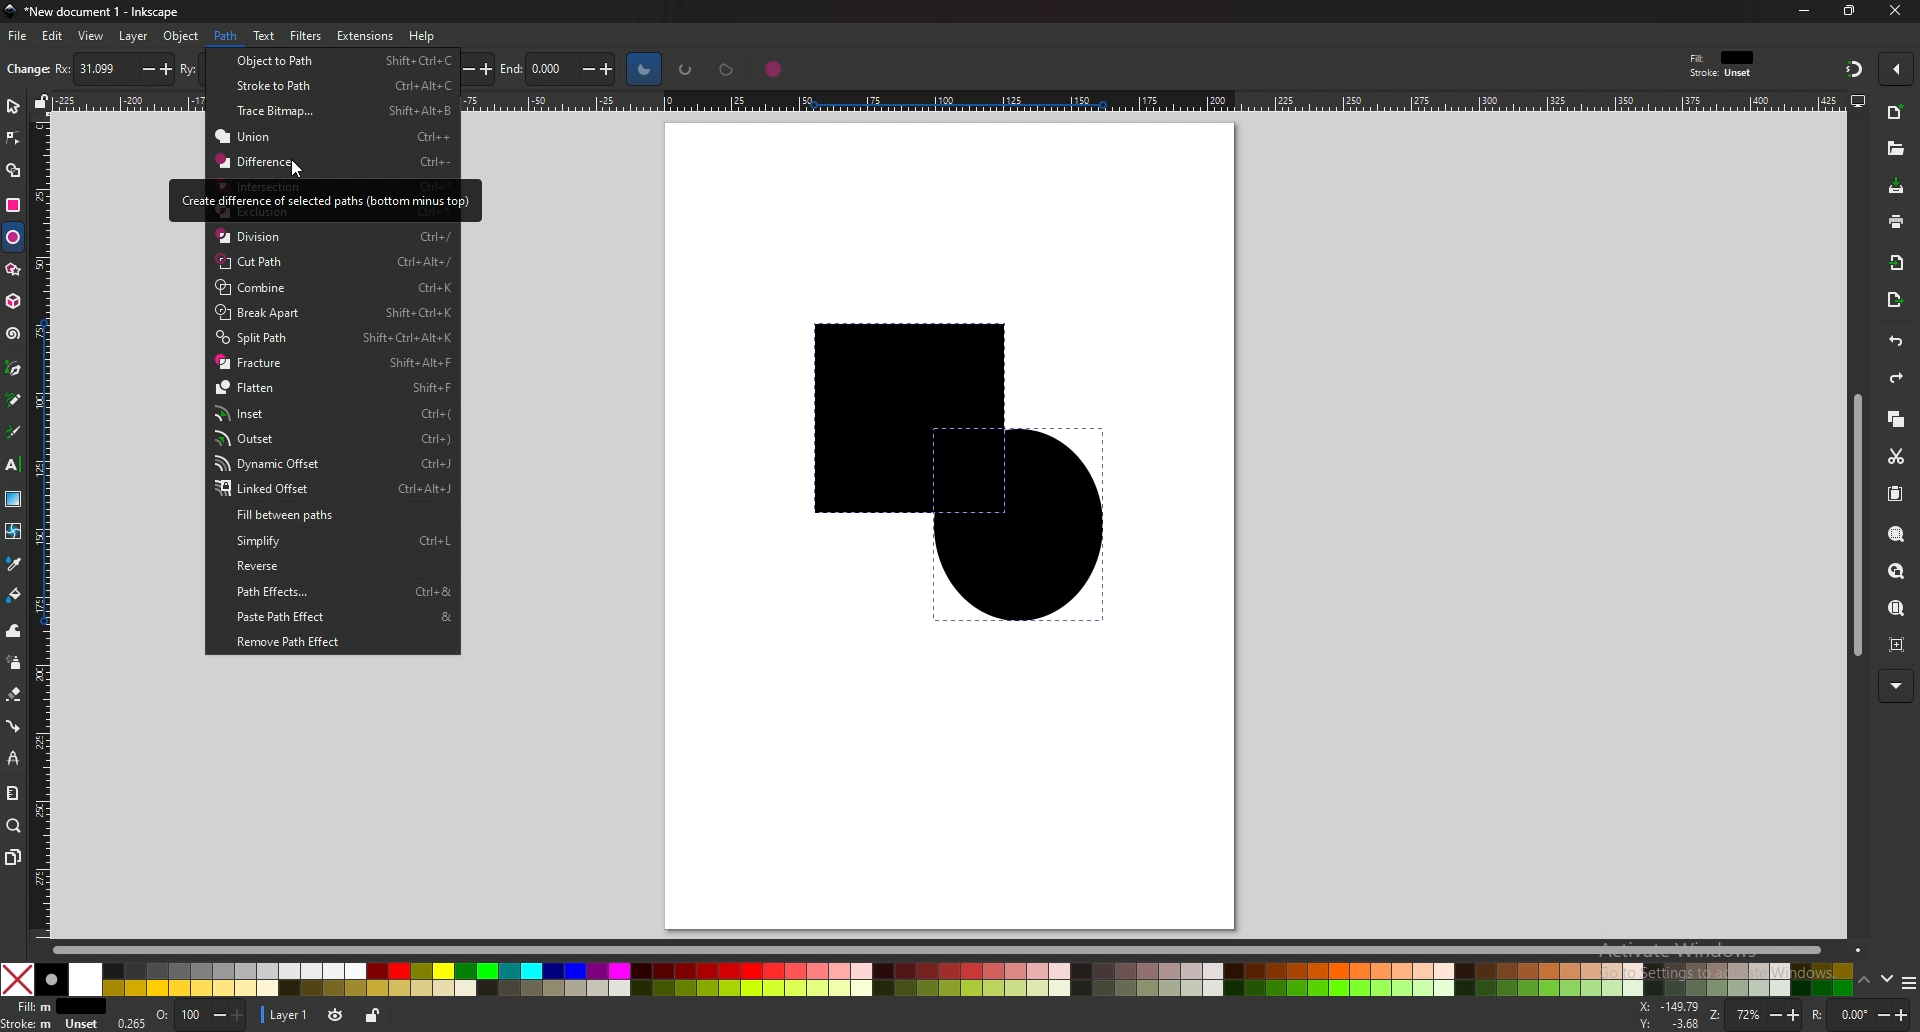  What do you see at coordinates (1806, 10) in the screenshot?
I see `minimize` at bounding box center [1806, 10].